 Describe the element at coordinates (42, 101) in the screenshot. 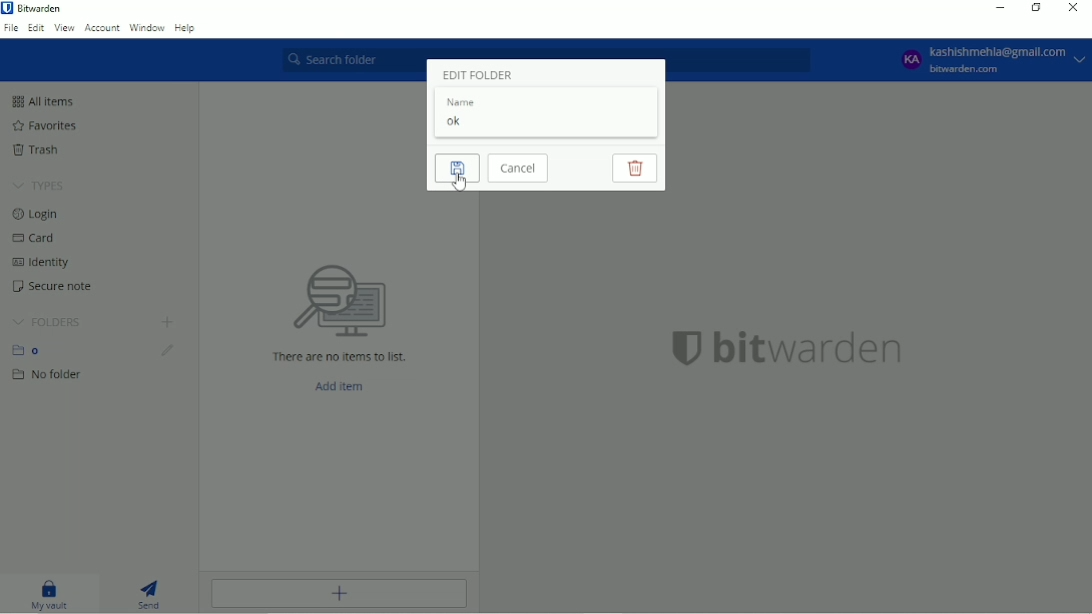

I see `All items` at that location.